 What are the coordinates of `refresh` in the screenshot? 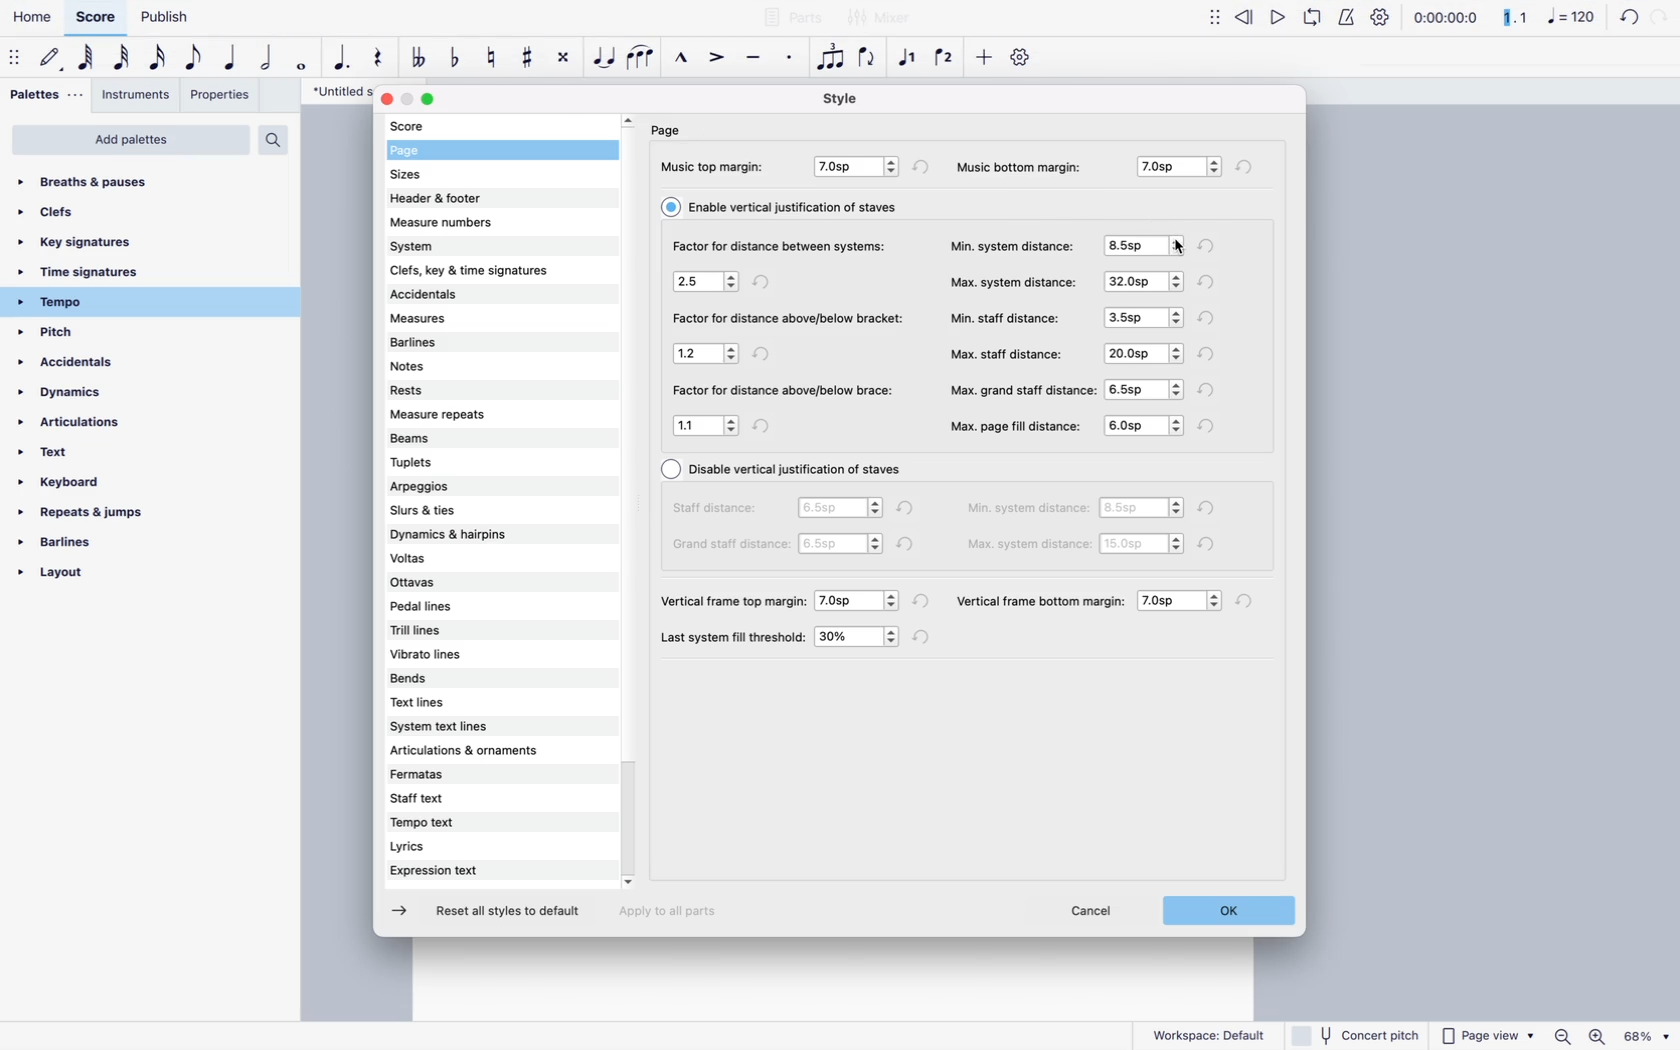 It's located at (1211, 508).